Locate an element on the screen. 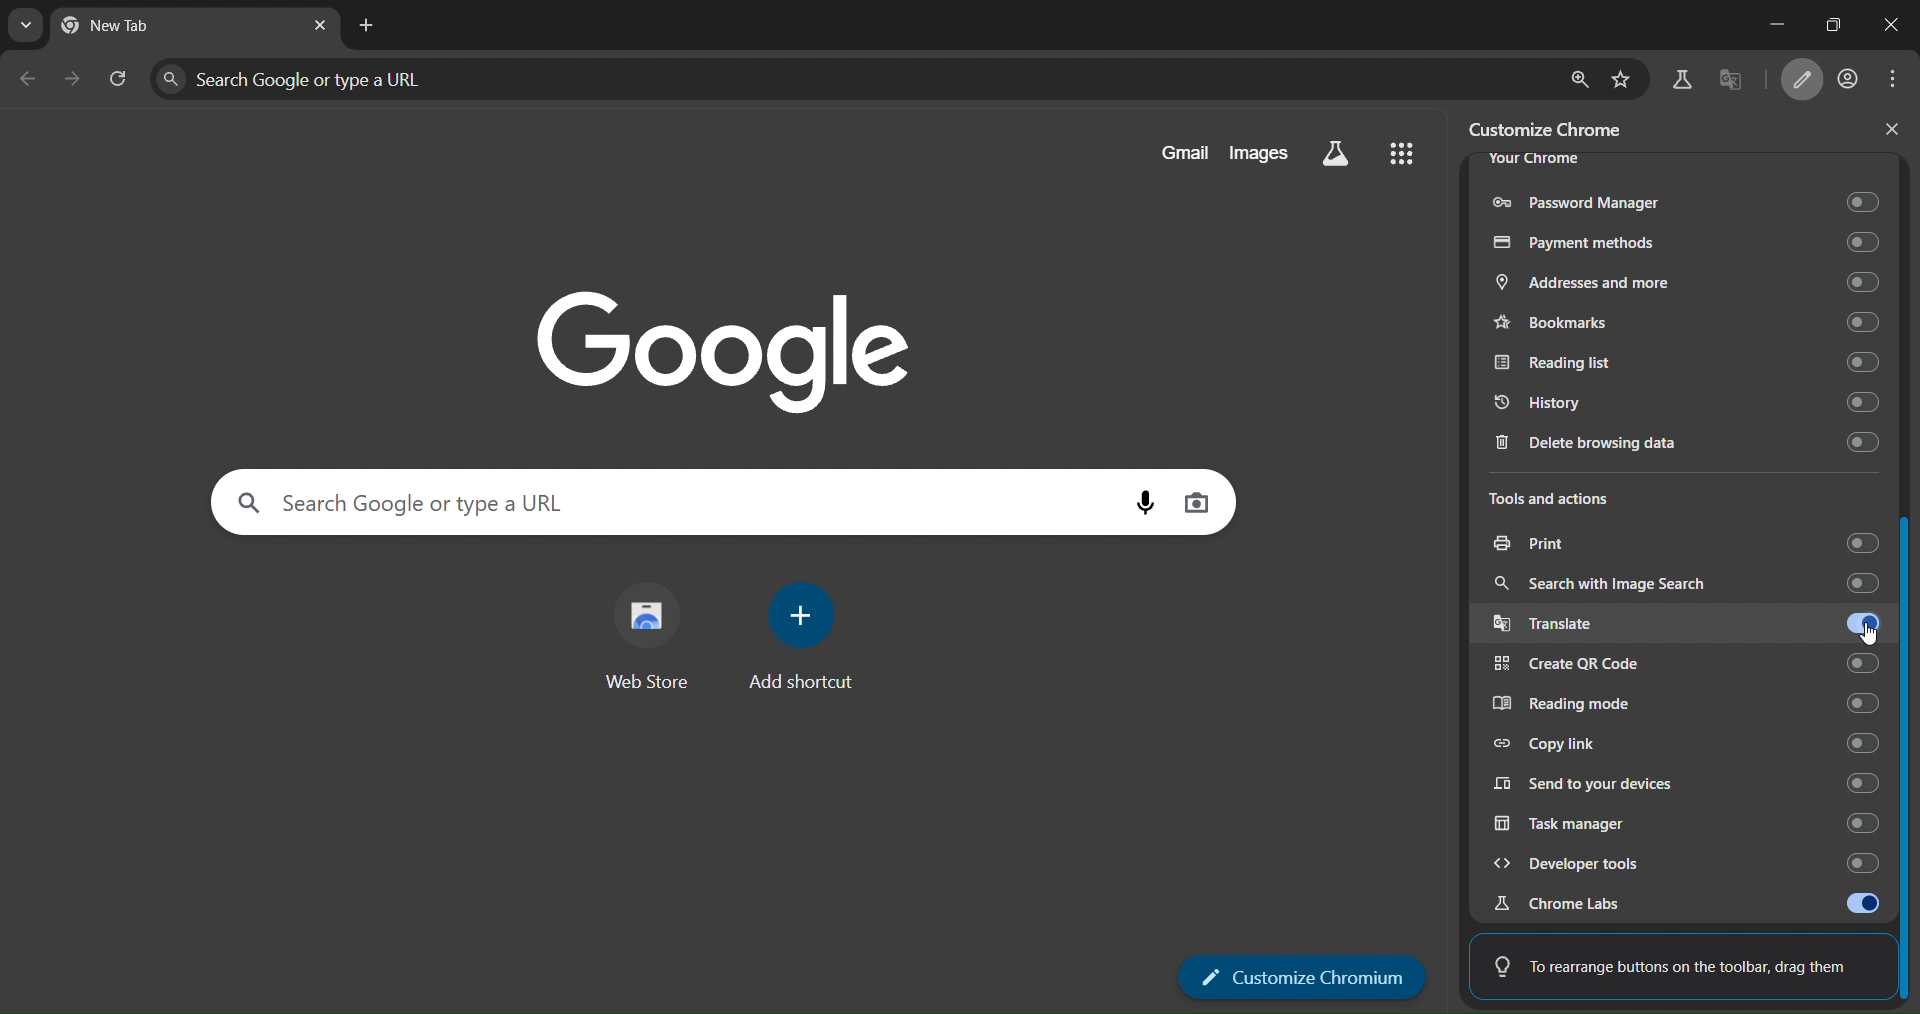 The height and width of the screenshot is (1014, 1920). search tabs is located at coordinates (28, 27).